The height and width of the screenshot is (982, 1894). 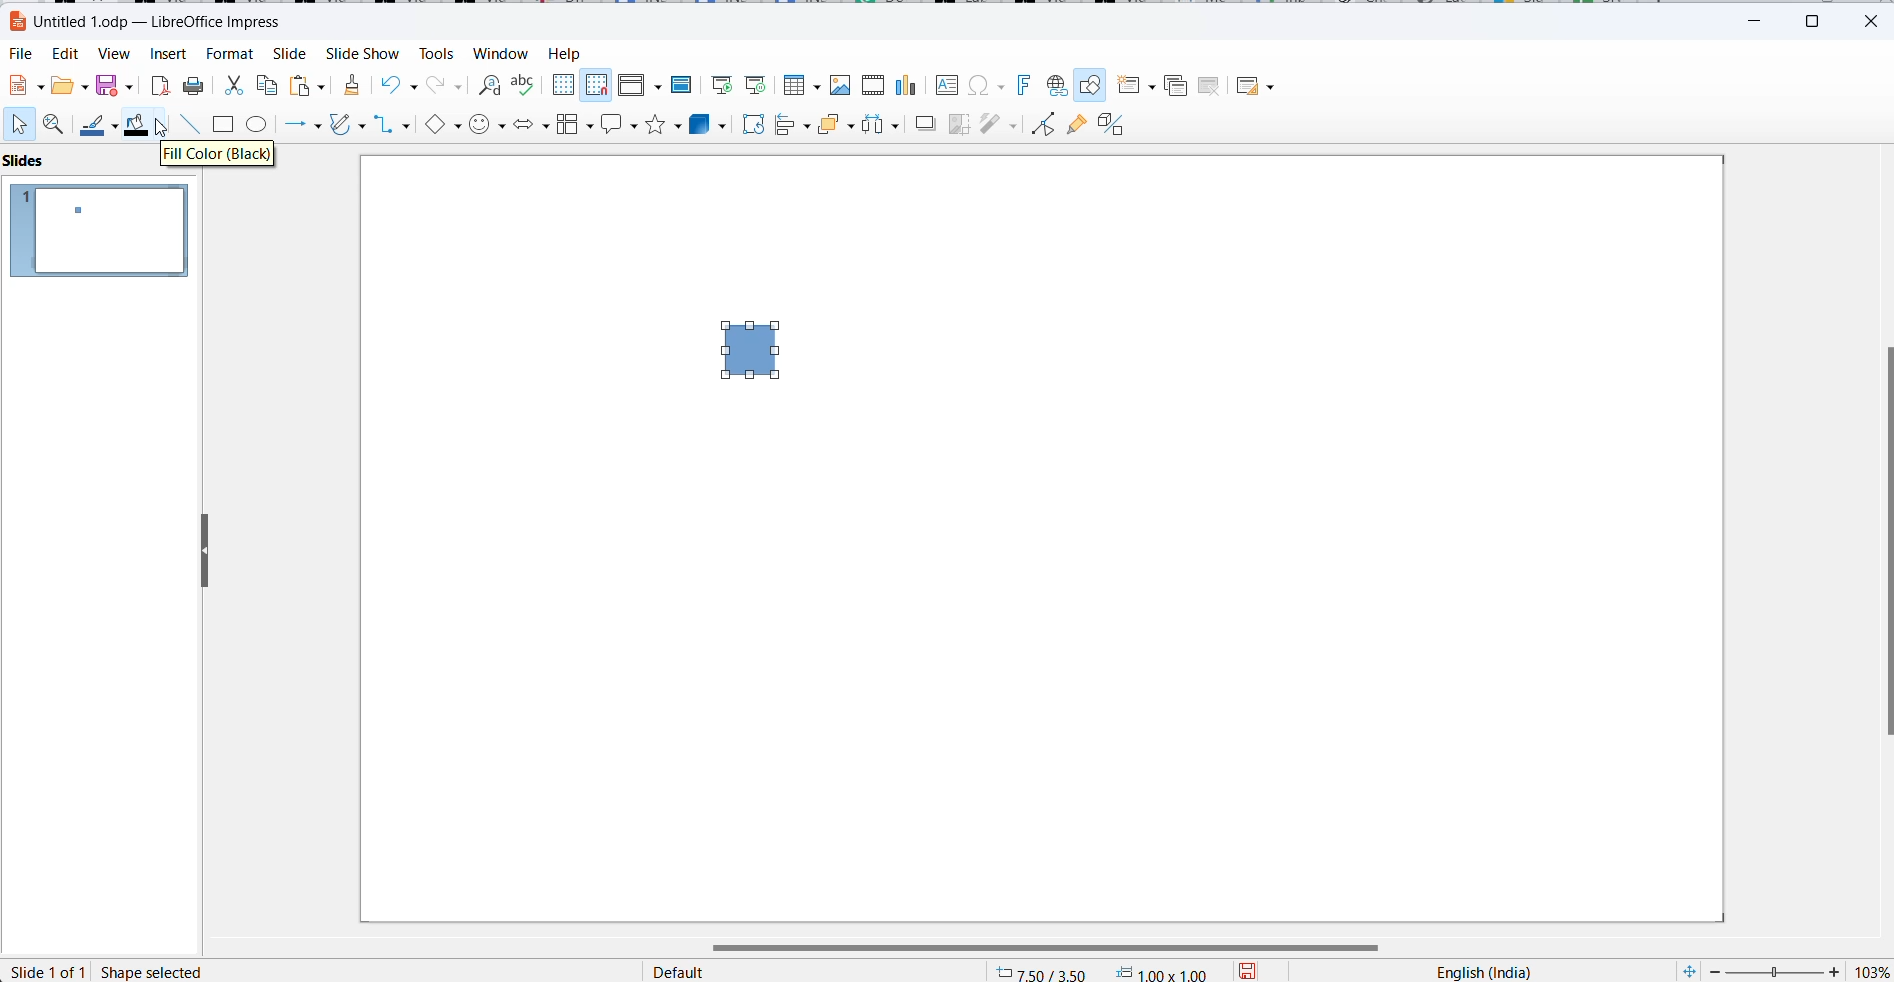 What do you see at coordinates (1259, 86) in the screenshot?
I see `Slide layout` at bounding box center [1259, 86].